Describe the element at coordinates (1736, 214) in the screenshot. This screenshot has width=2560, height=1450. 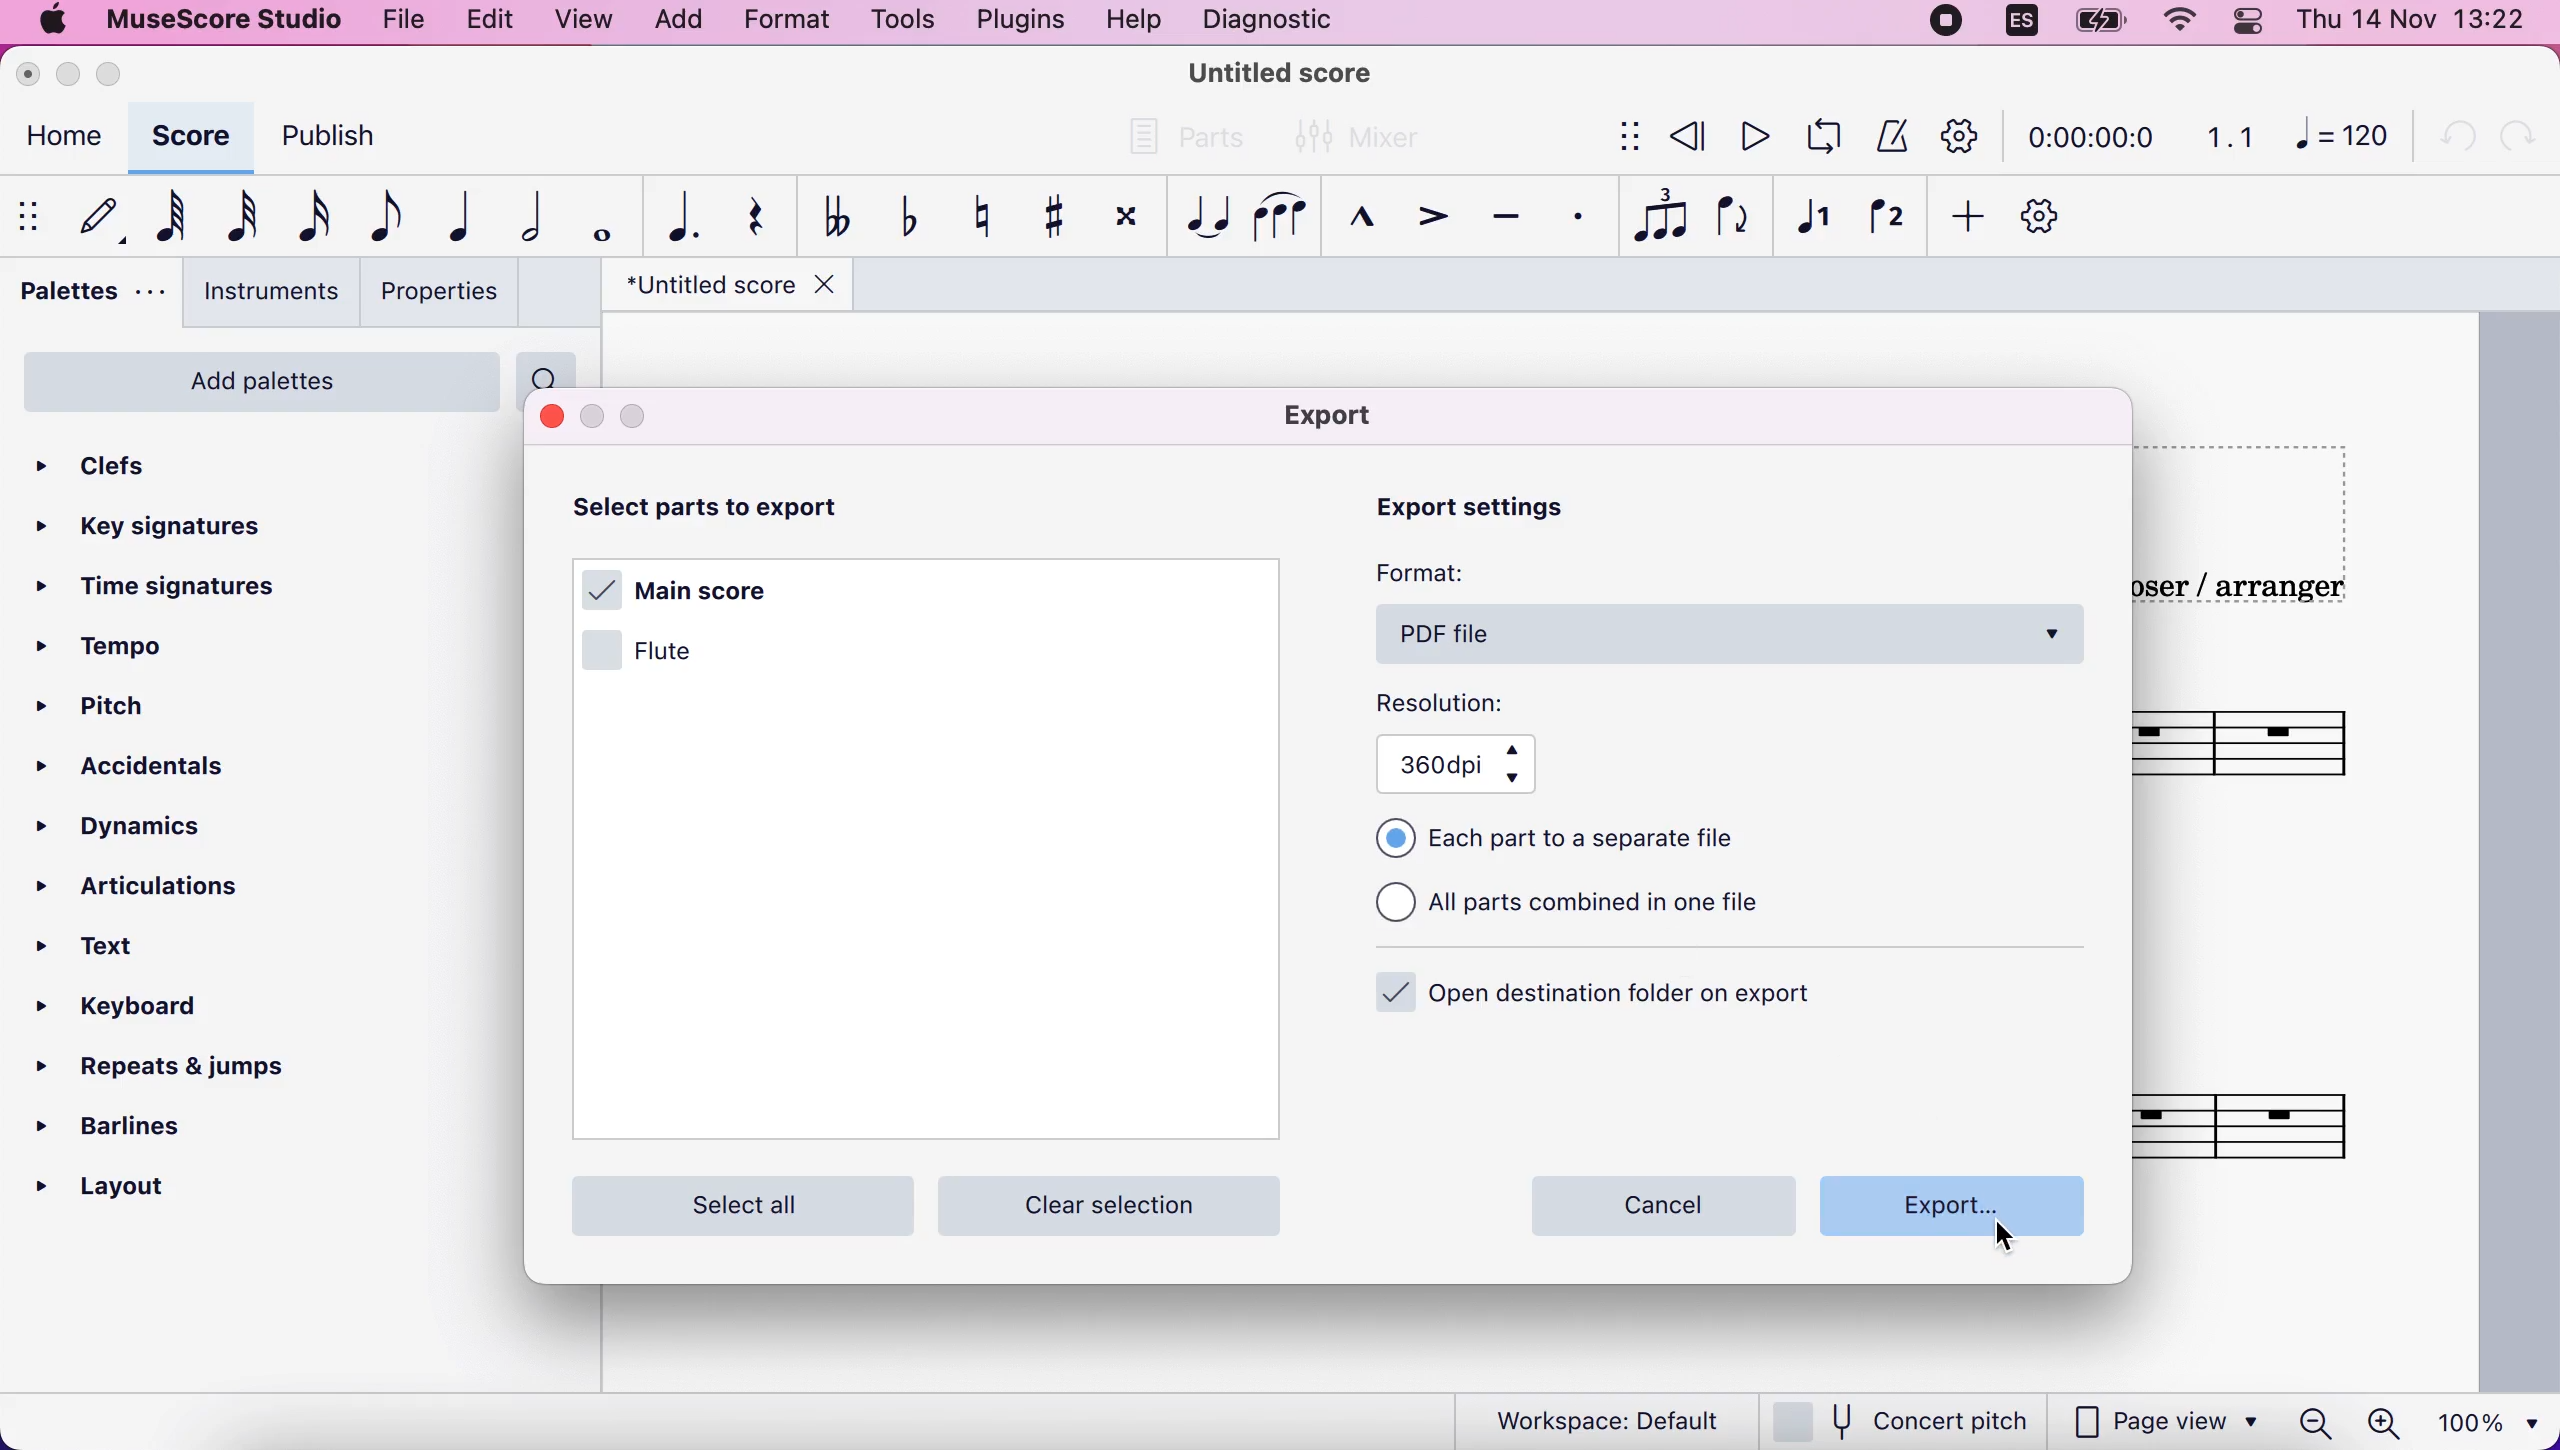
I see `flip direction` at that location.